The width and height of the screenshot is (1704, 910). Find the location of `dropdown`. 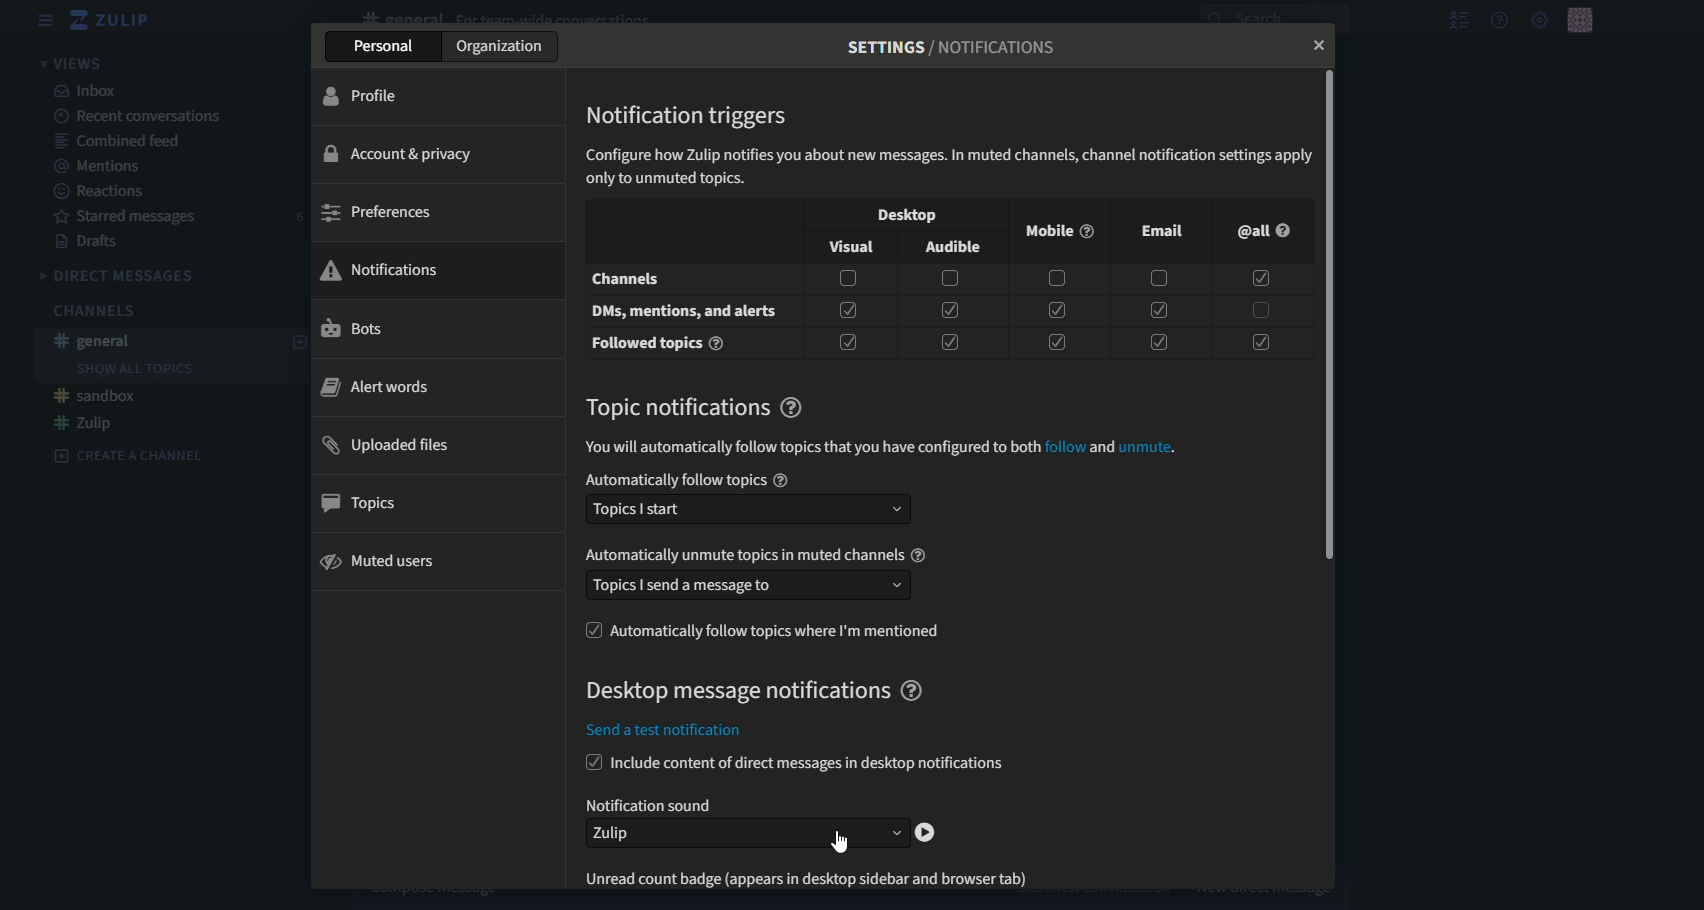

dropdown is located at coordinates (743, 834).